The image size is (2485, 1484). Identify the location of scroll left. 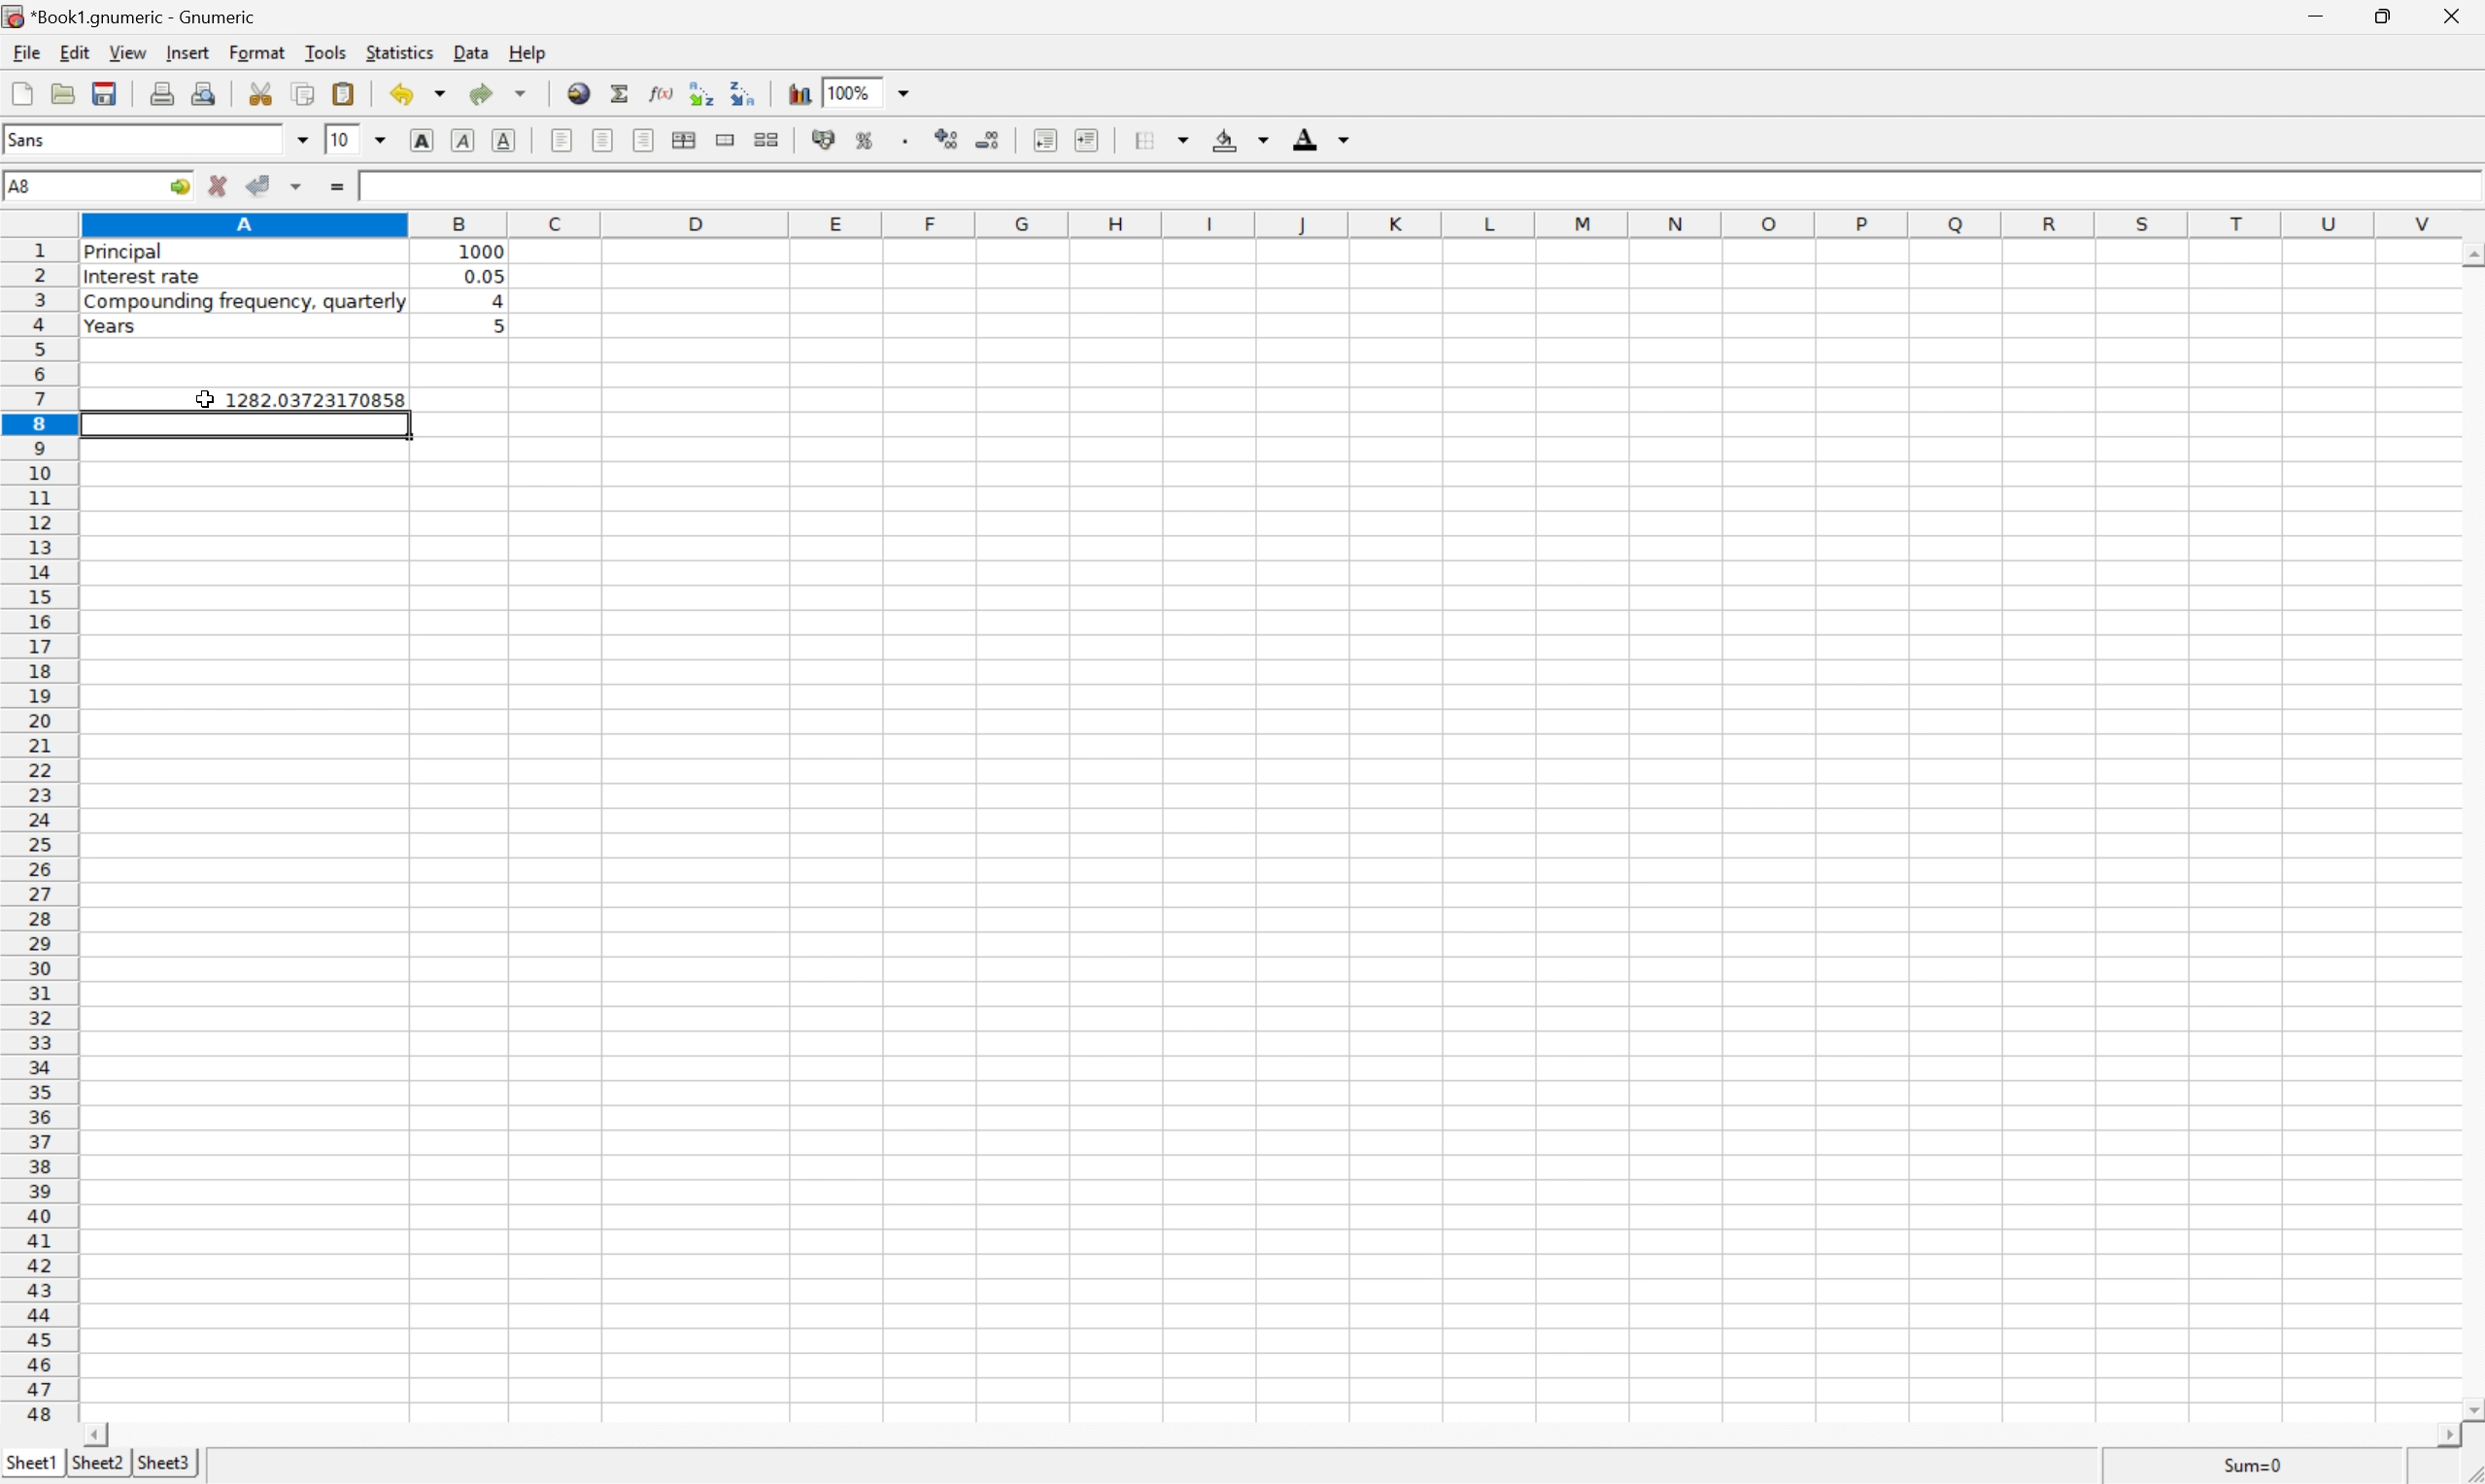
(100, 1435).